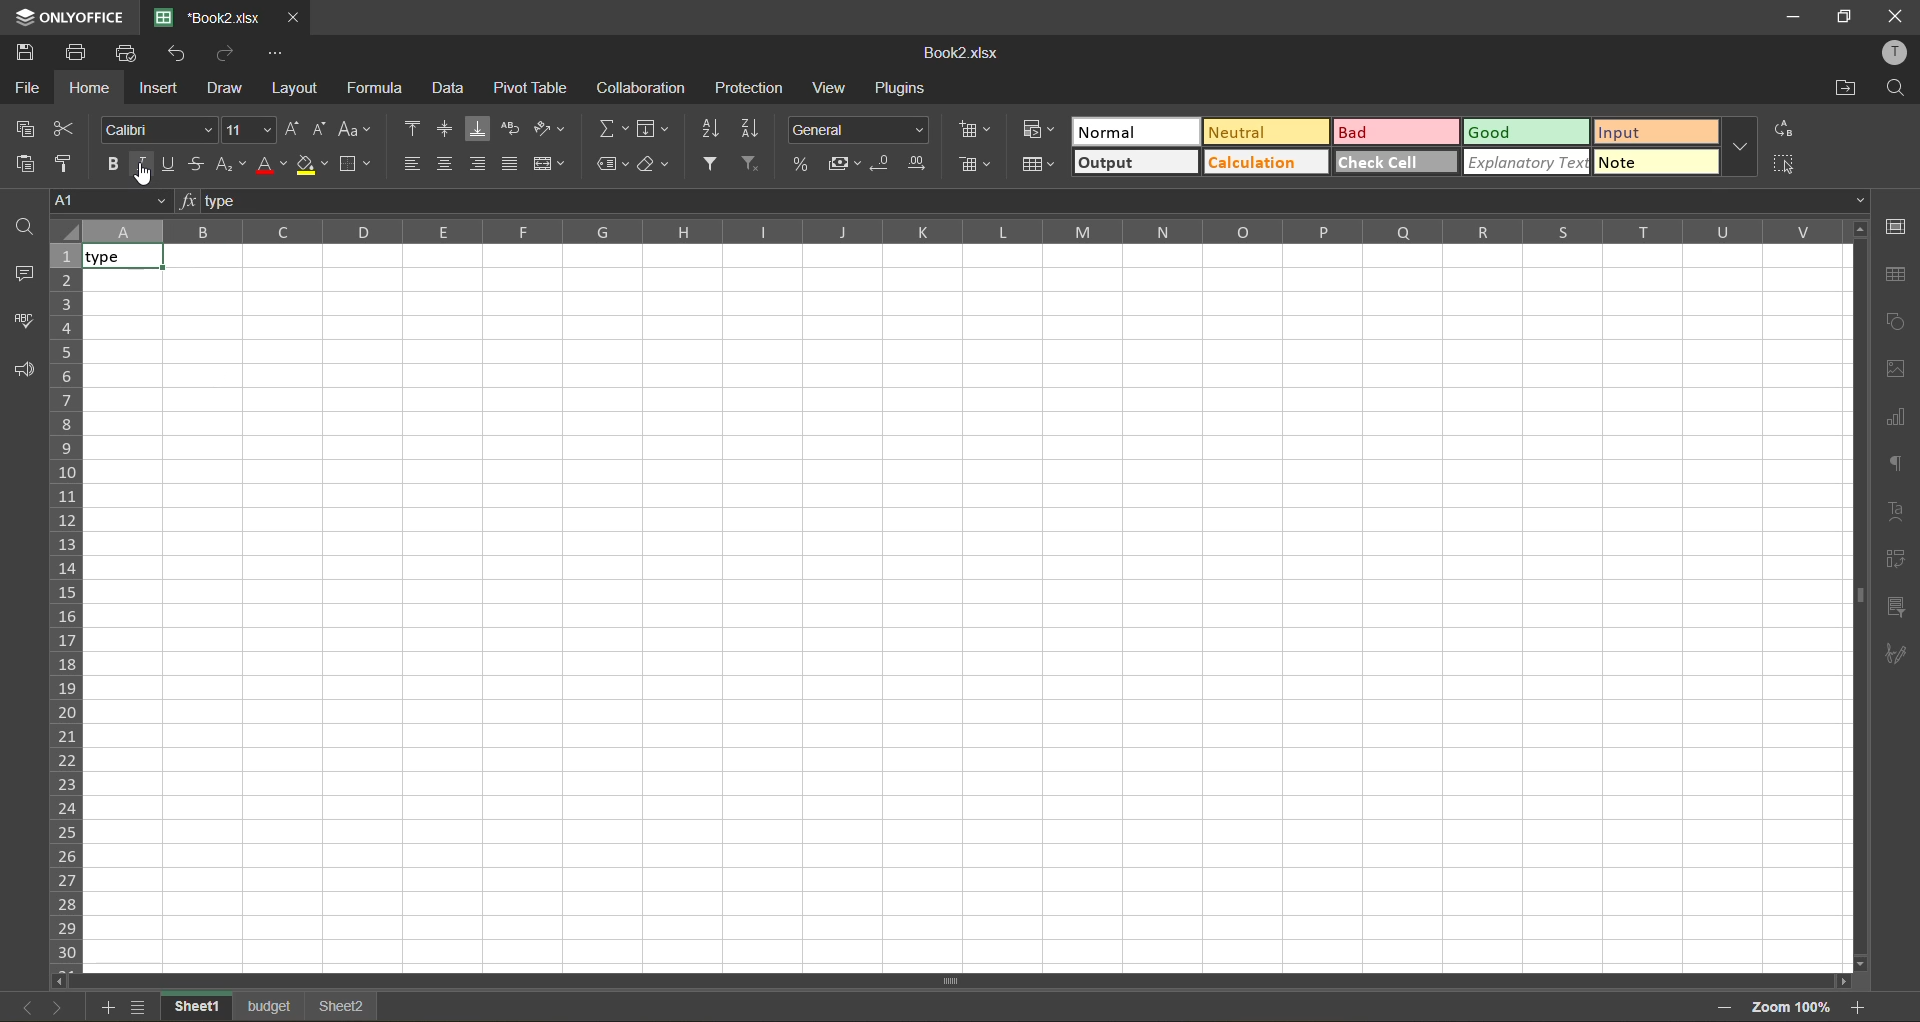 The width and height of the screenshot is (1920, 1022). I want to click on zoom in, so click(1861, 1005).